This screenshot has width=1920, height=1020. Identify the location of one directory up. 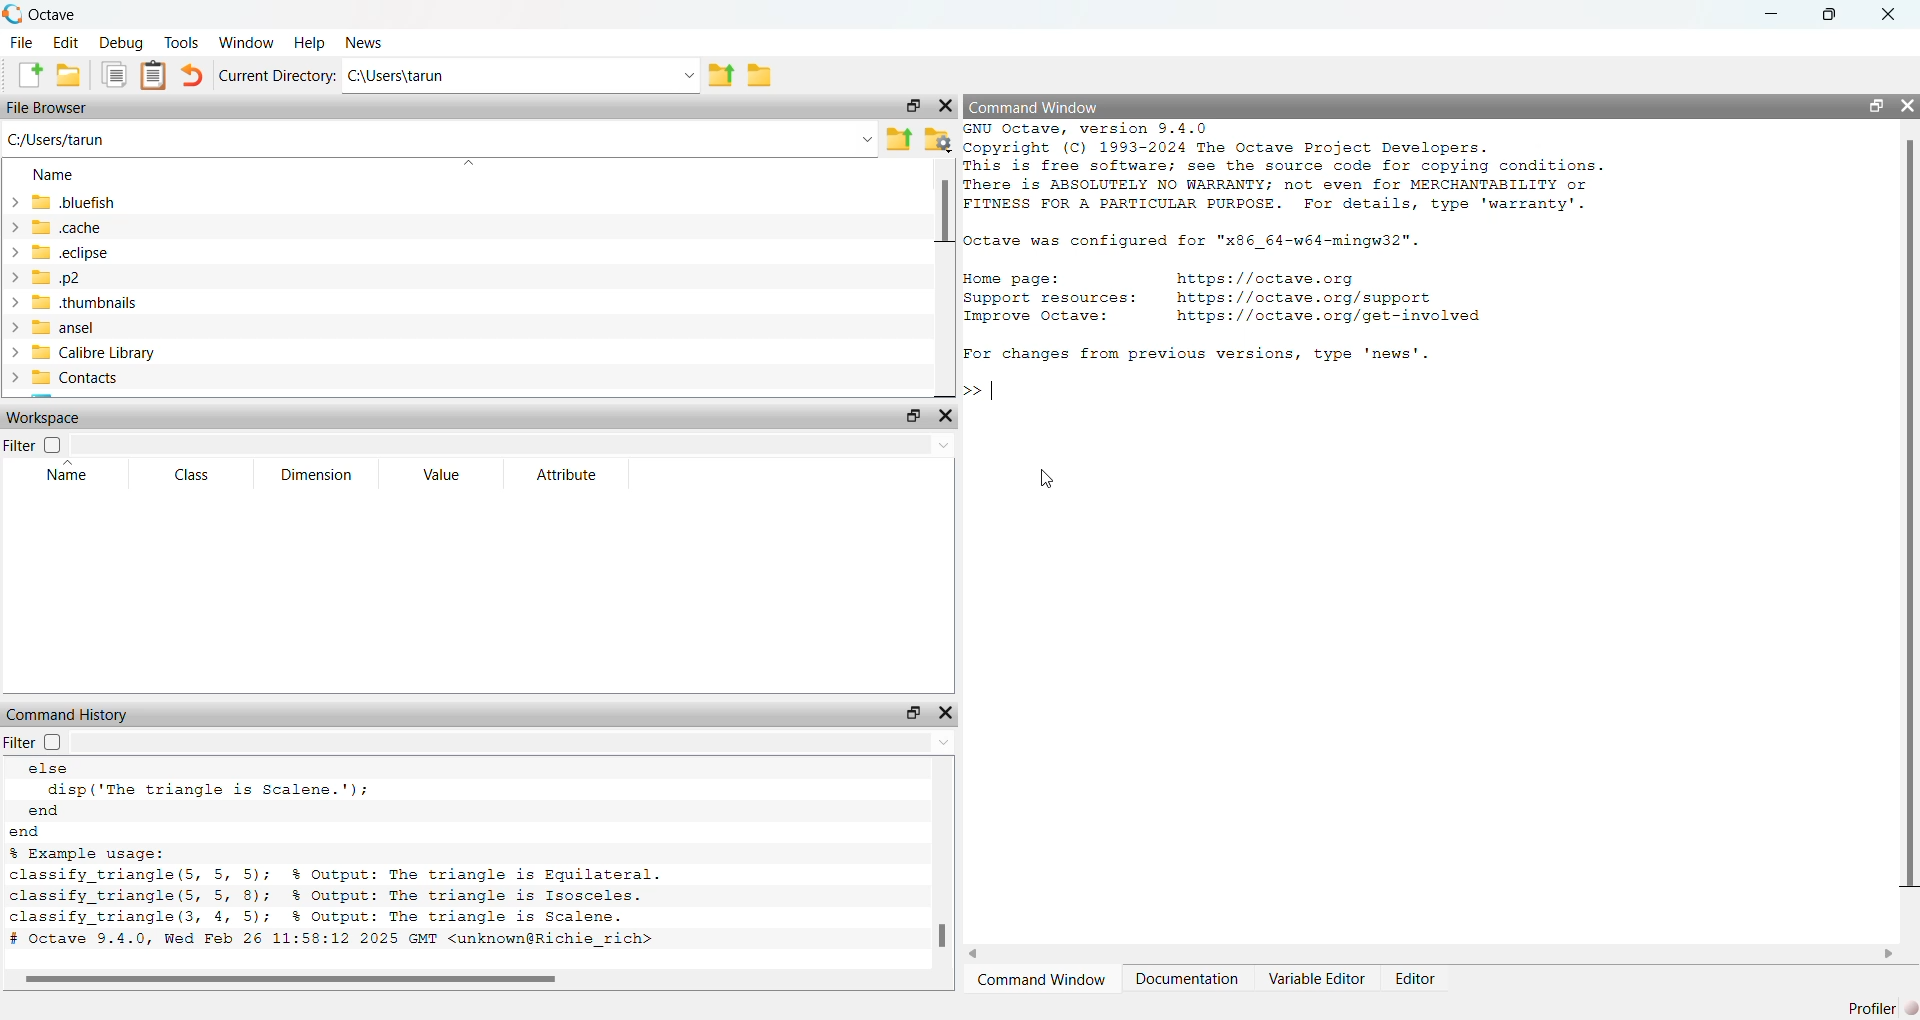
(897, 139).